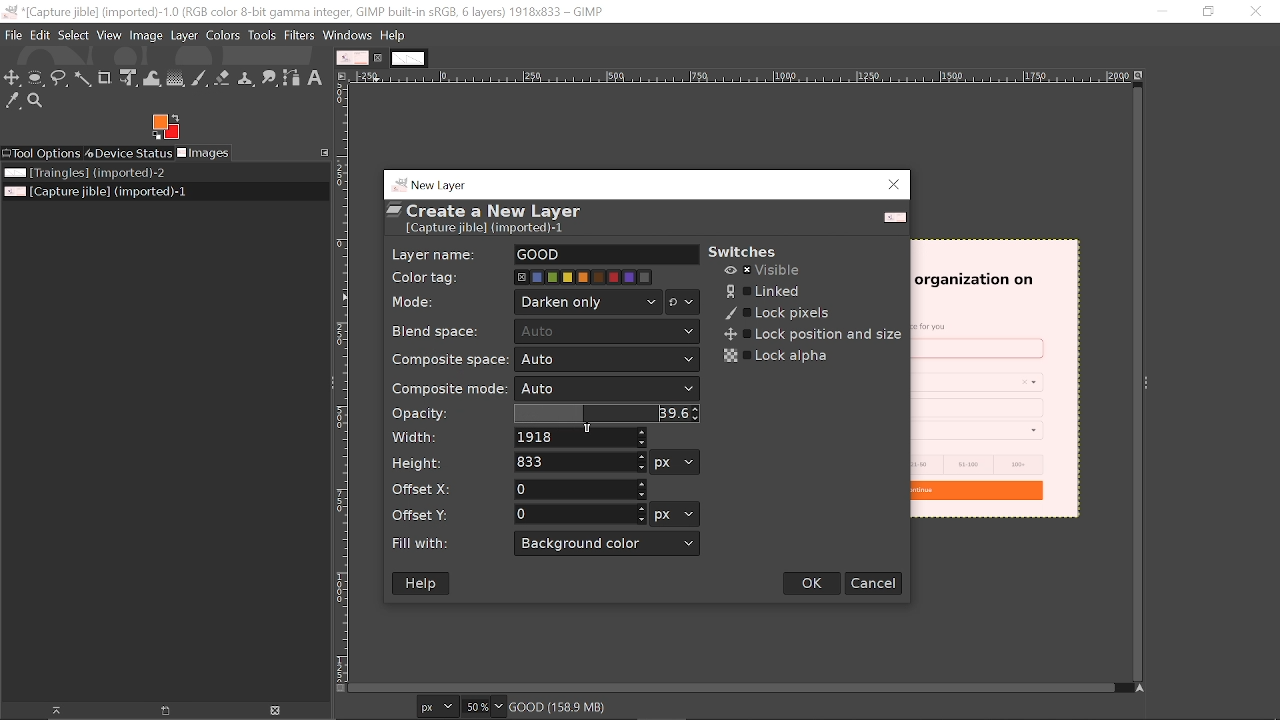  What do you see at coordinates (423, 584) in the screenshot?
I see `Help` at bounding box center [423, 584].